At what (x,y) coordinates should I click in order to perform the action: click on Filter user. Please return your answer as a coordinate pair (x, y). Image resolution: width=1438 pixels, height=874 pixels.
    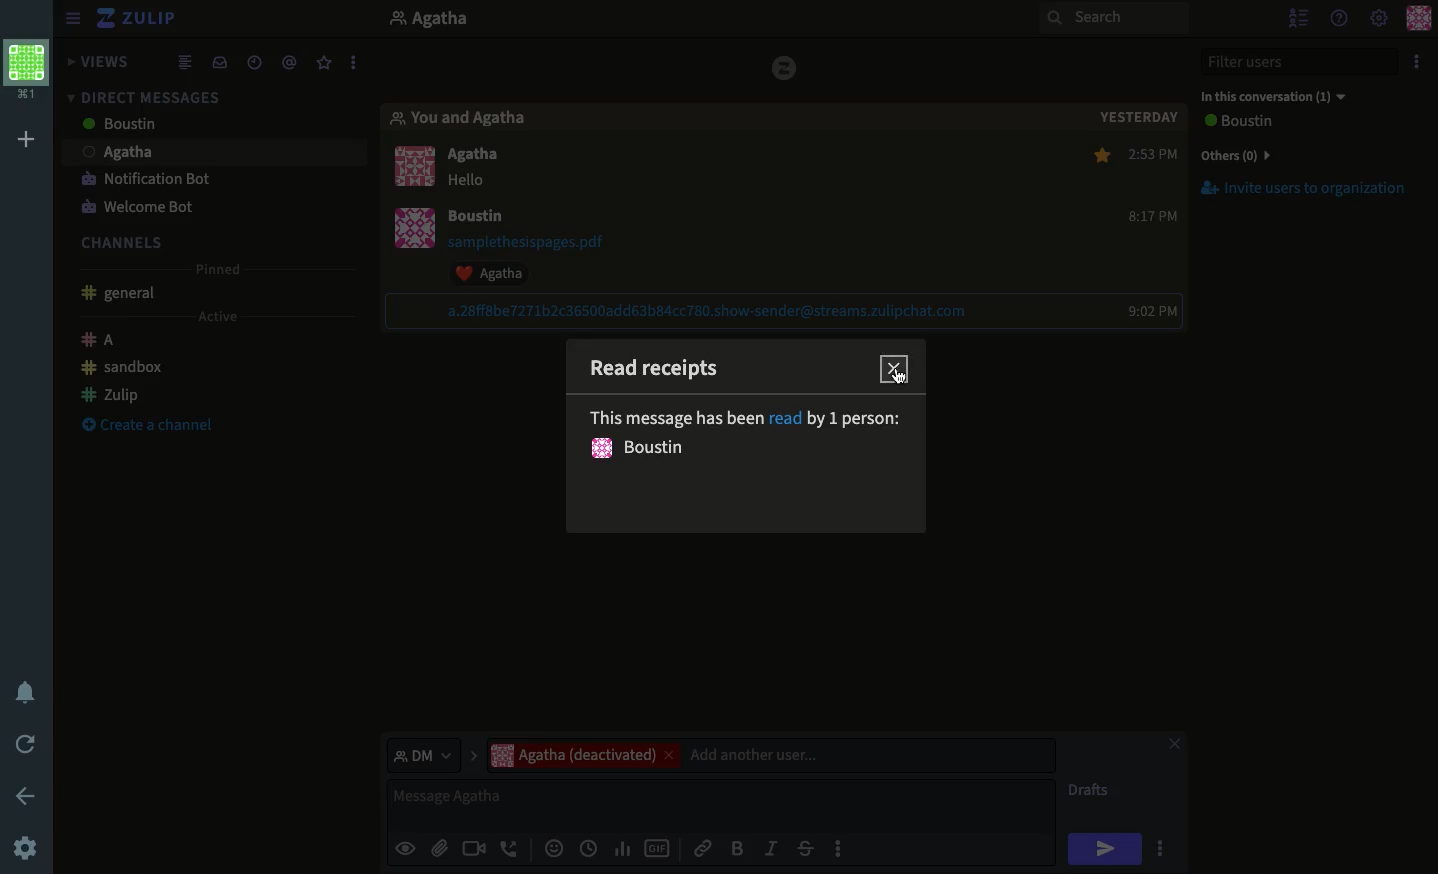
    Looking at the image, I should click on (1303, 62).